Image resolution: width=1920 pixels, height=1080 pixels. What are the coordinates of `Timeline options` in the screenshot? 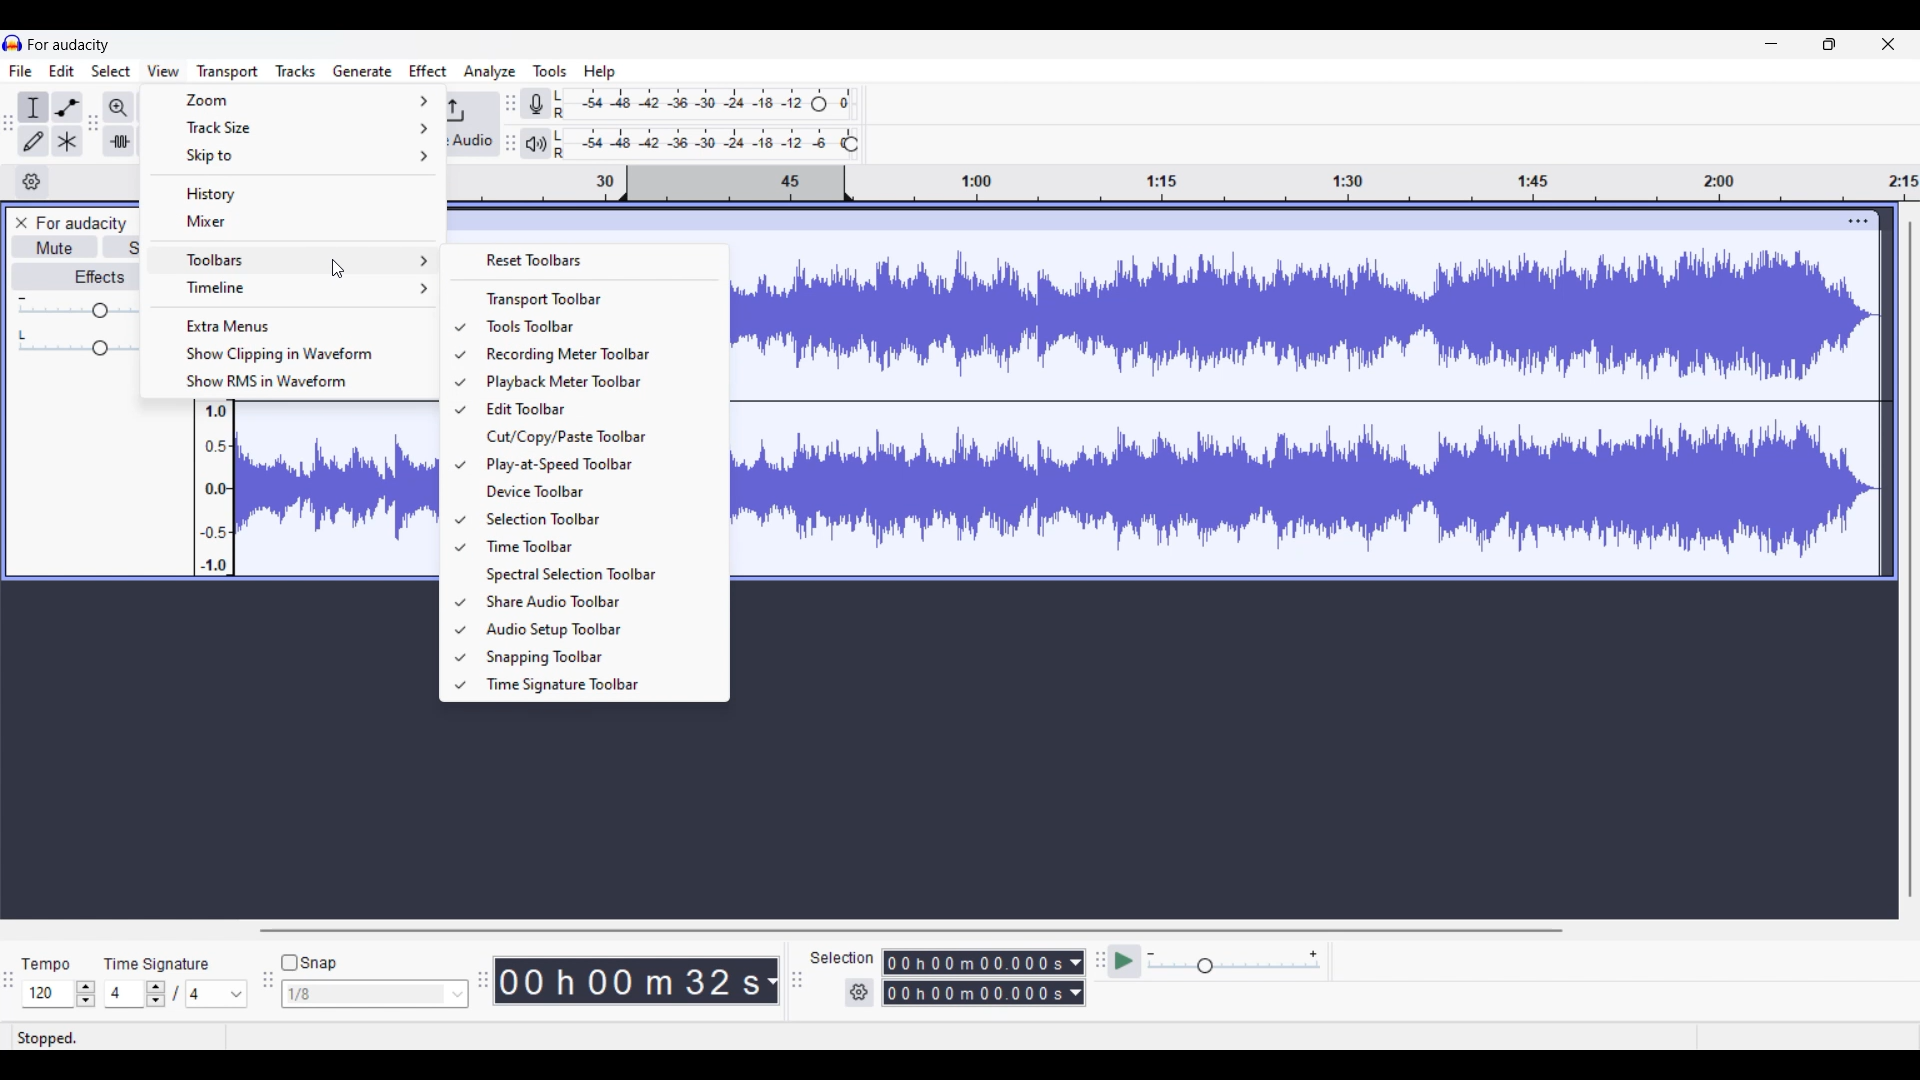 It's located at (294, 287).